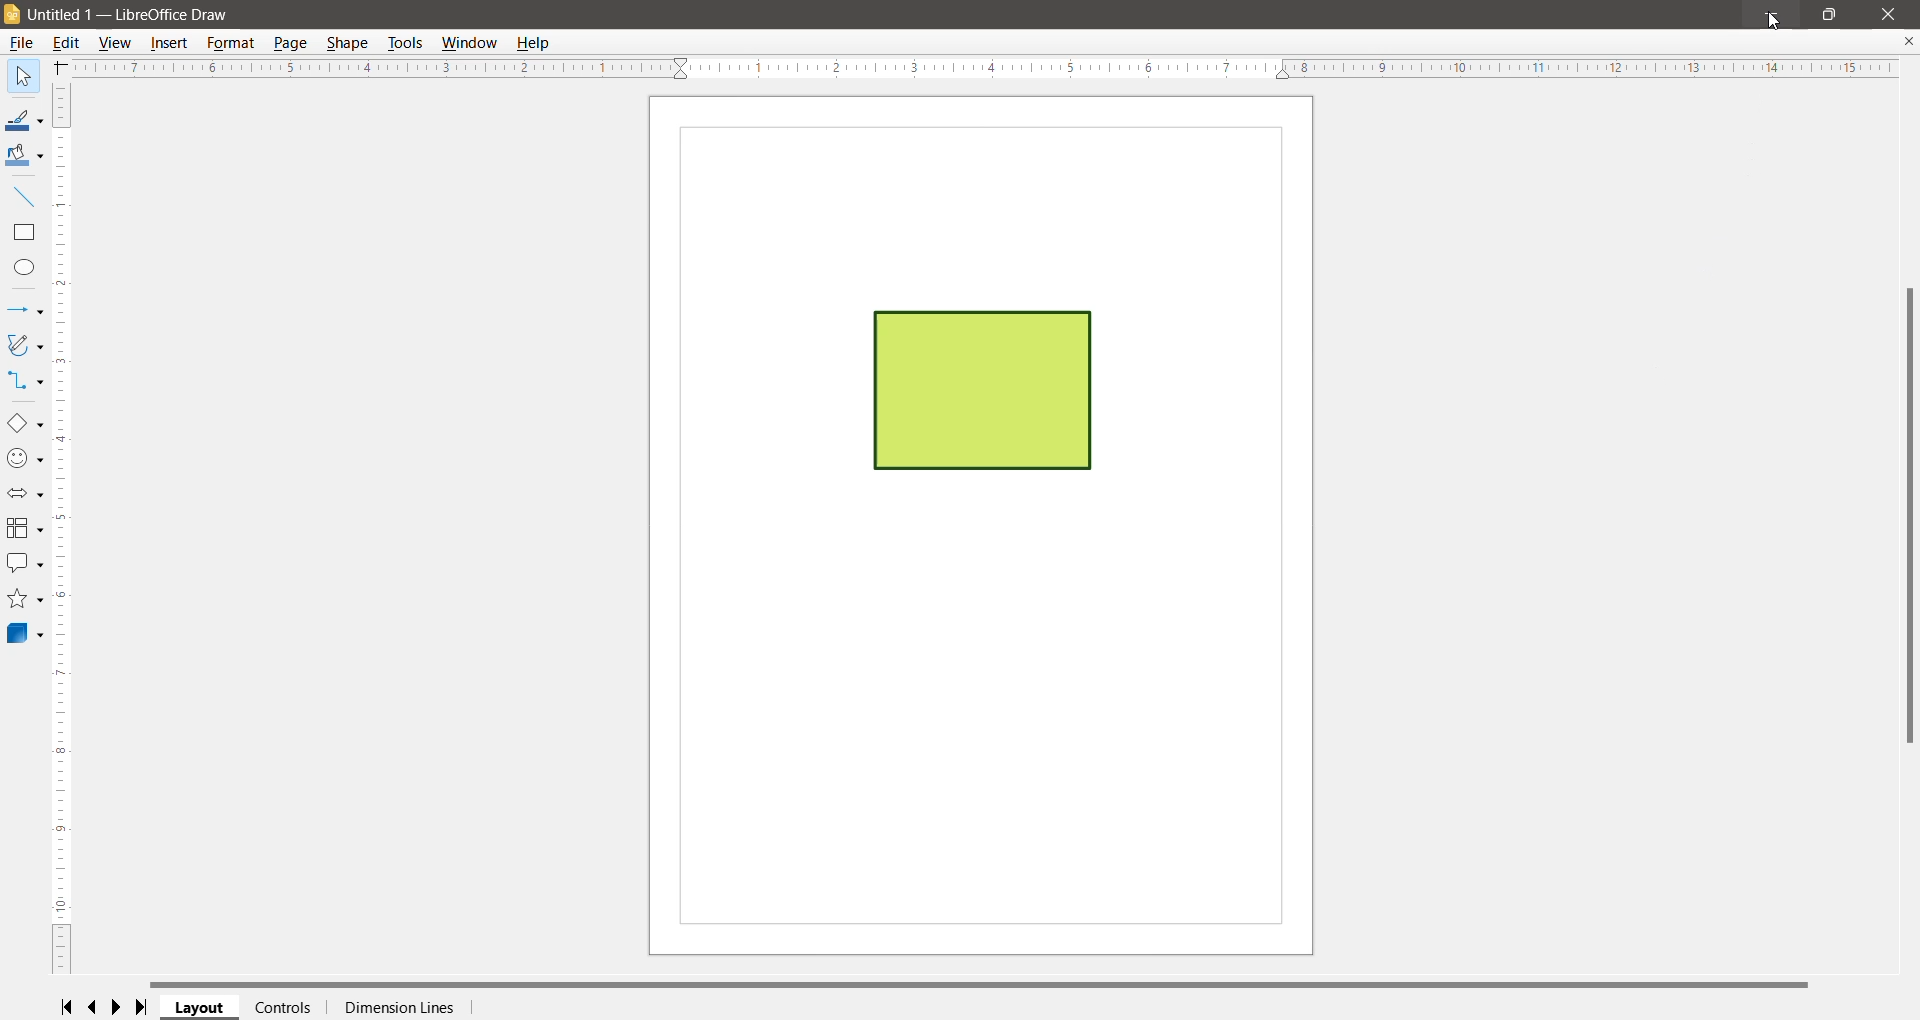 This screenshot has height=1020, width=1920. What do you see at coordinates (170, 43) in the screenshot?
I see `Insert` at bounding box center [170, 43].